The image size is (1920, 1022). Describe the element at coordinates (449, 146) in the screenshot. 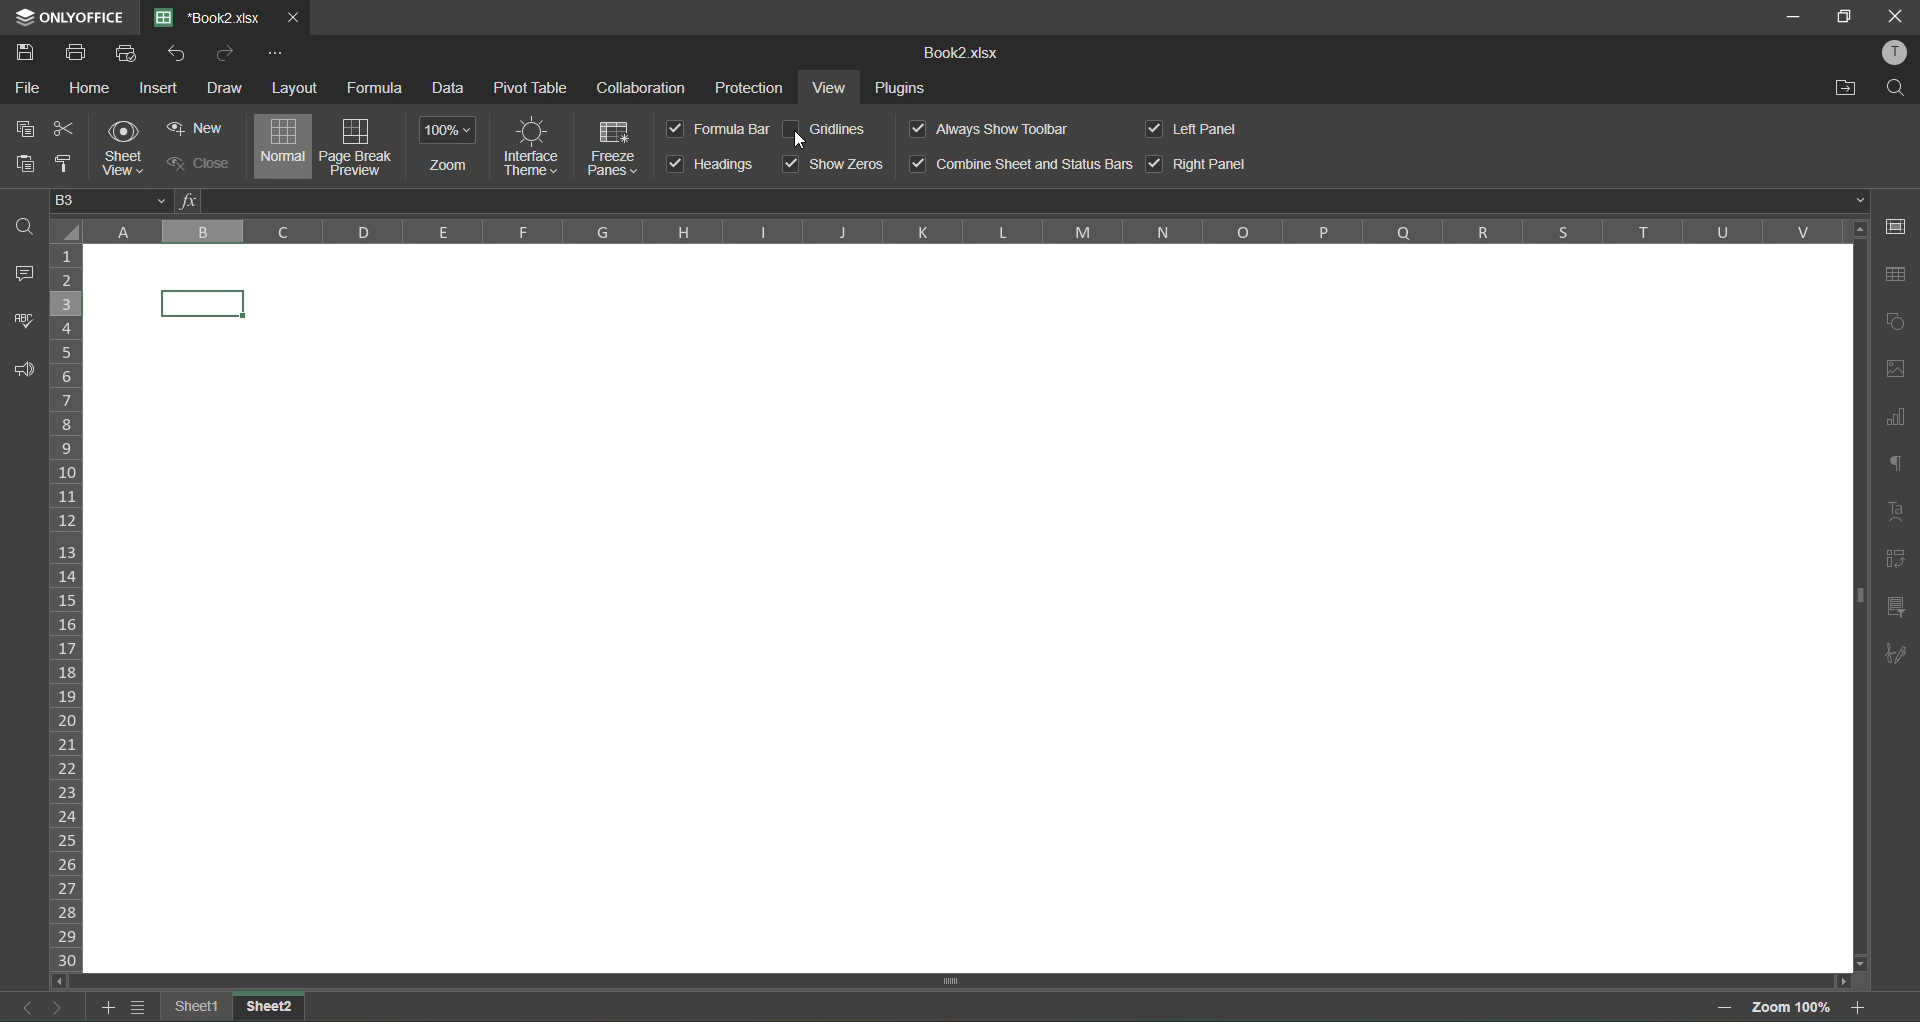

I see `zoom` at that location.